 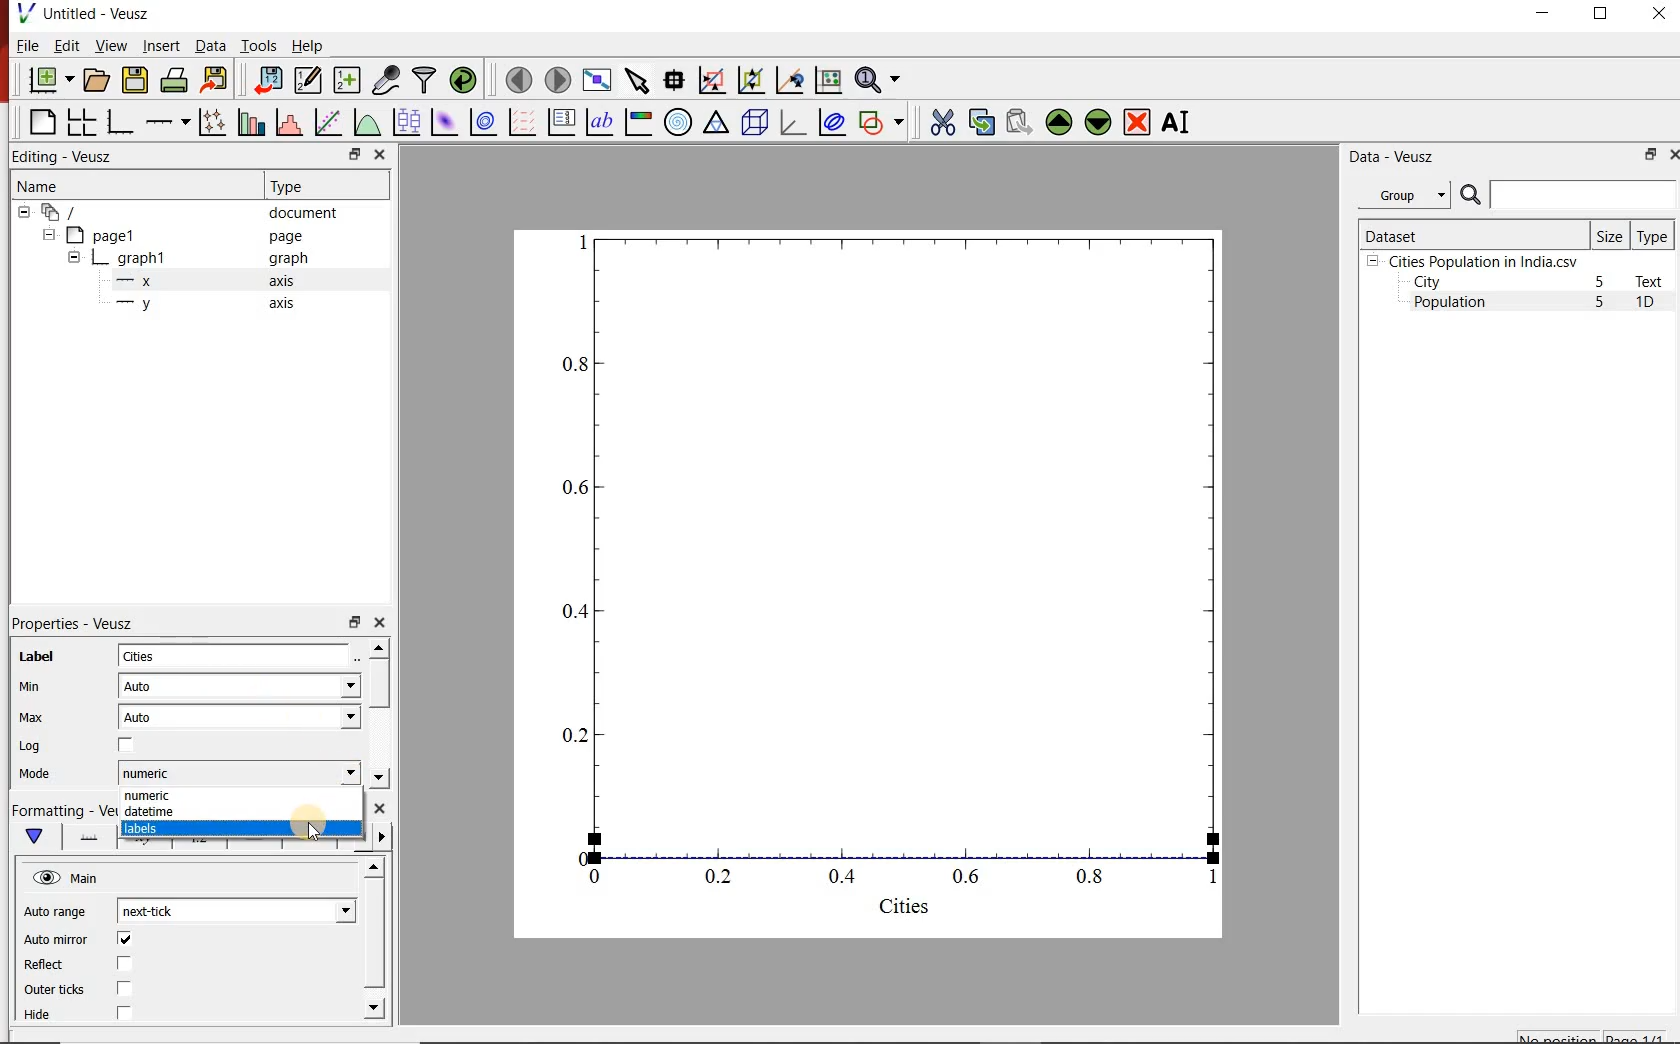 I want to click on Type, so click(x=1654, y=235).